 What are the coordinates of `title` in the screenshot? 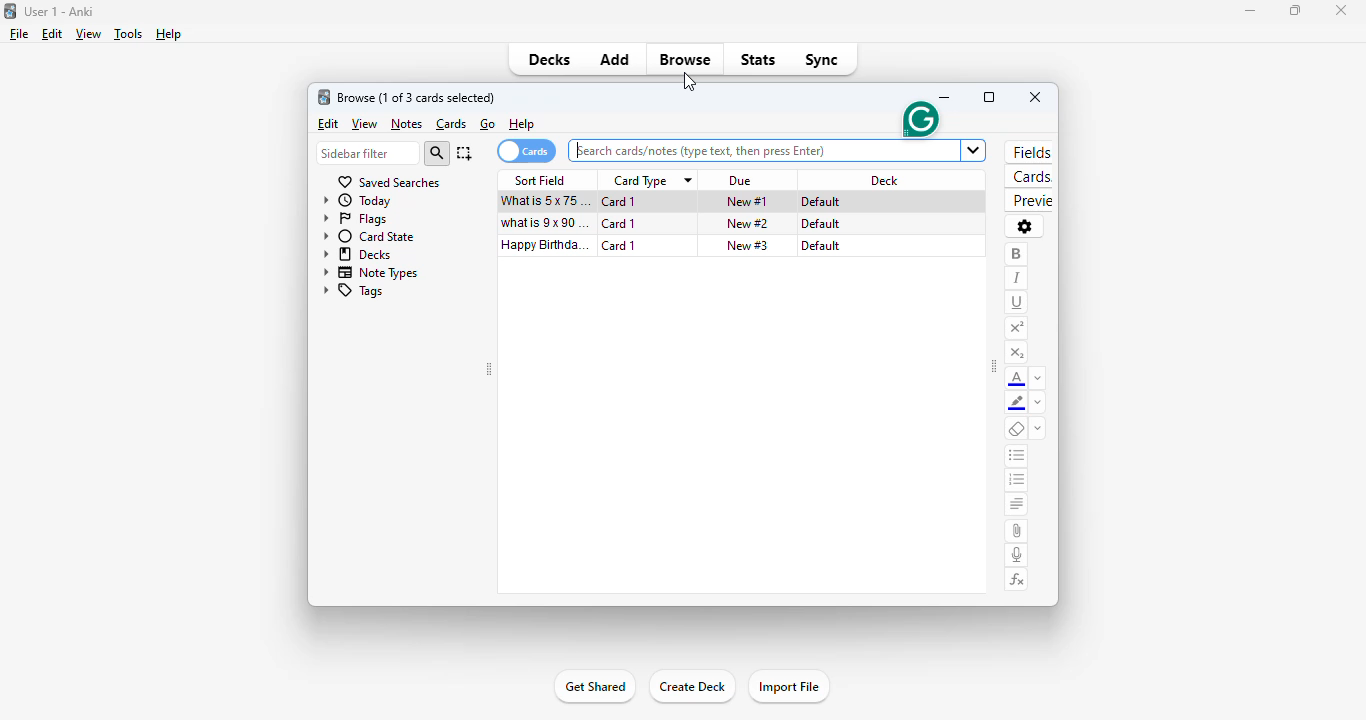 It's located at (61, 11).